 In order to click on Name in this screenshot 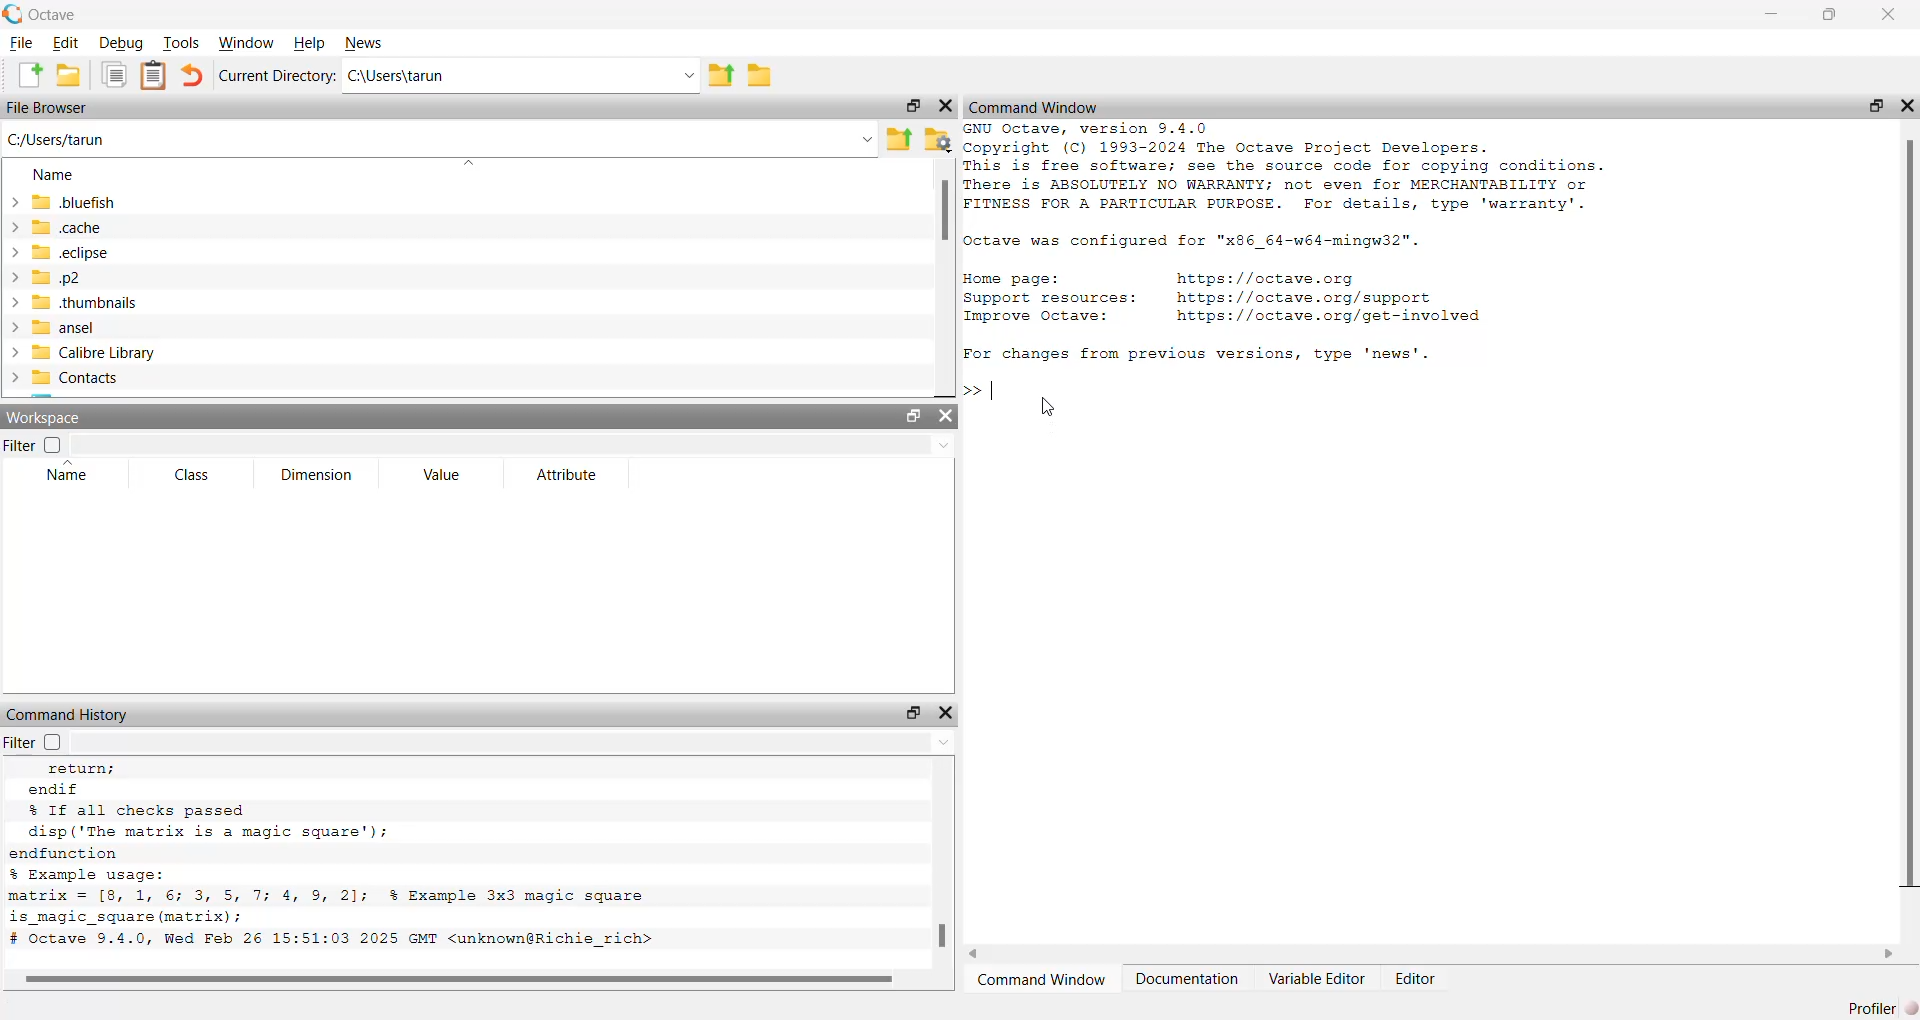, I will do `click(54, 174)`.